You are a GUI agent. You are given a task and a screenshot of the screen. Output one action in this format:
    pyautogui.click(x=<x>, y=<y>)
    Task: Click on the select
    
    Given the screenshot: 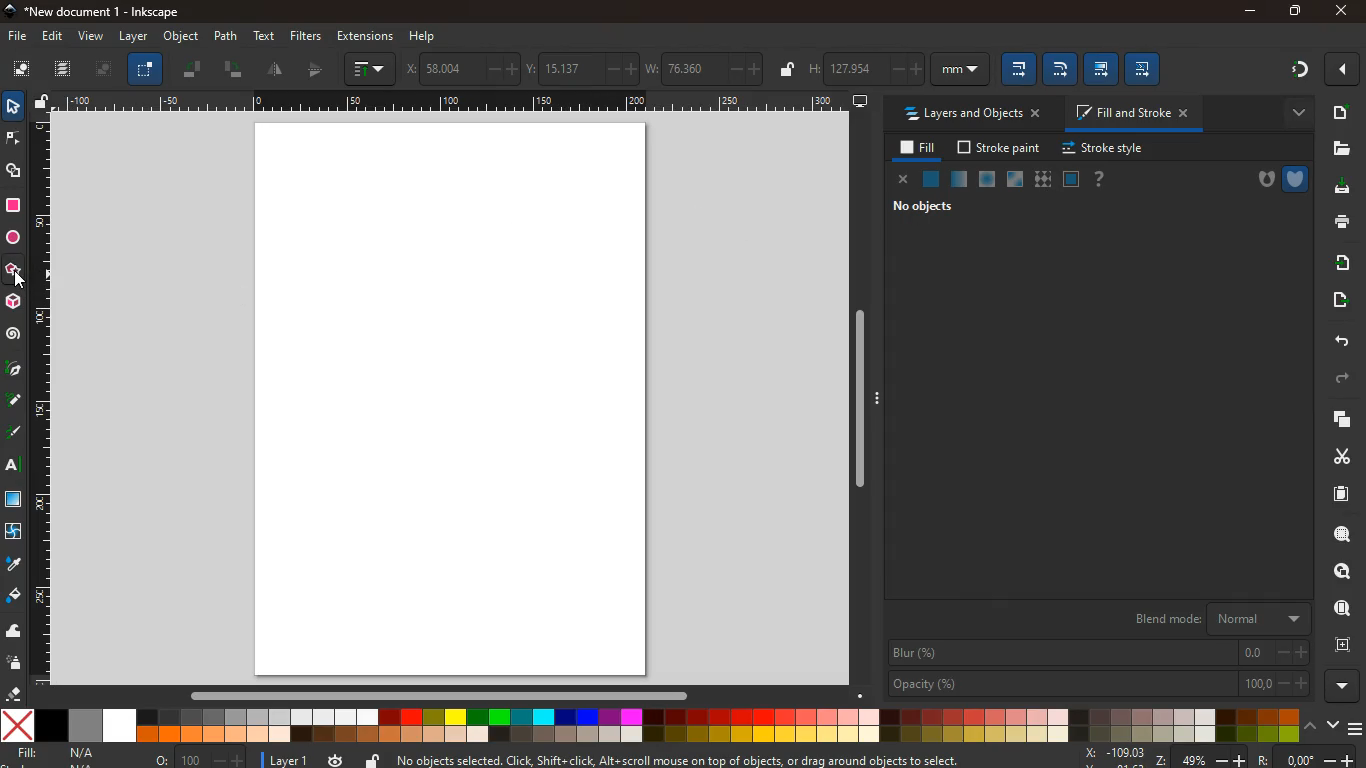 What is the action you would take?
    pyautogui.click(x=15, y=109)
    